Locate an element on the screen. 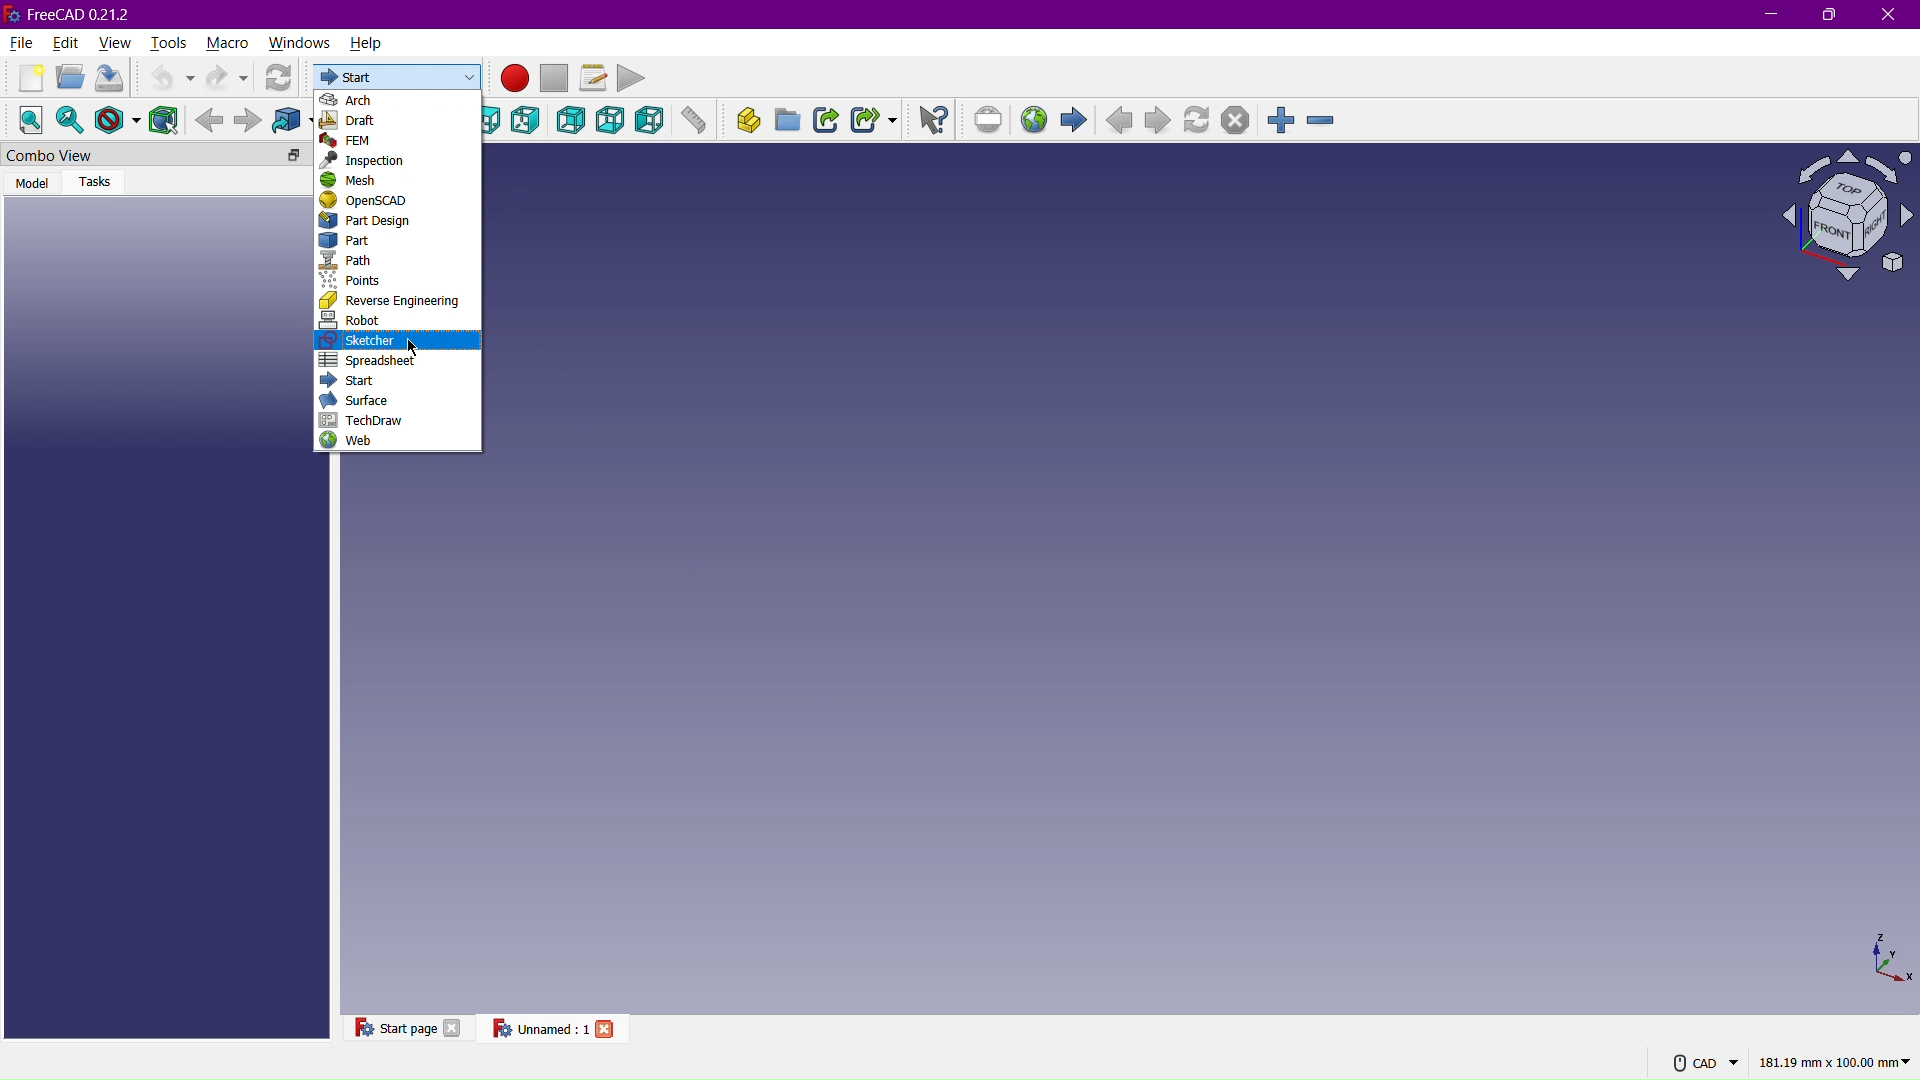 The height and width of the screenshot is (1080, 1920). Refresh is located at coordinates (276, 77).